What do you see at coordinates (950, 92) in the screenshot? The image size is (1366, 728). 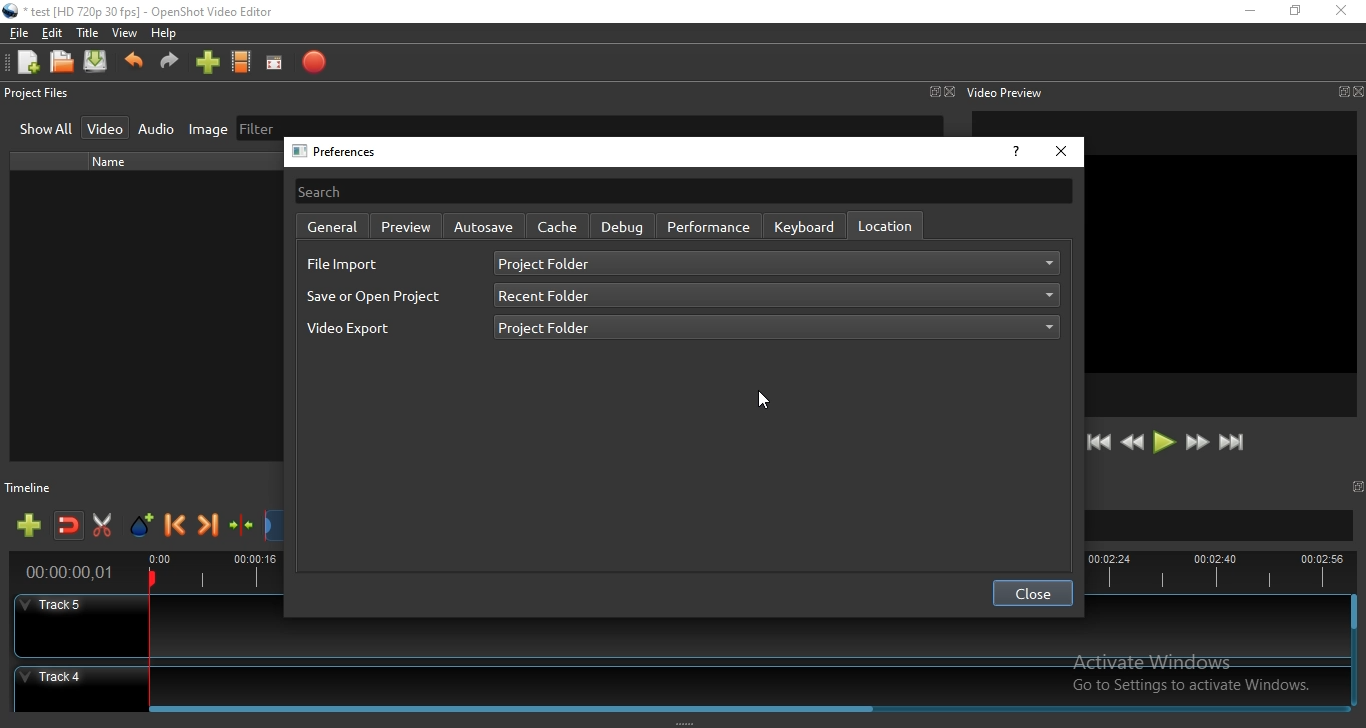 I see `Close` at bounding box center [950, 92].